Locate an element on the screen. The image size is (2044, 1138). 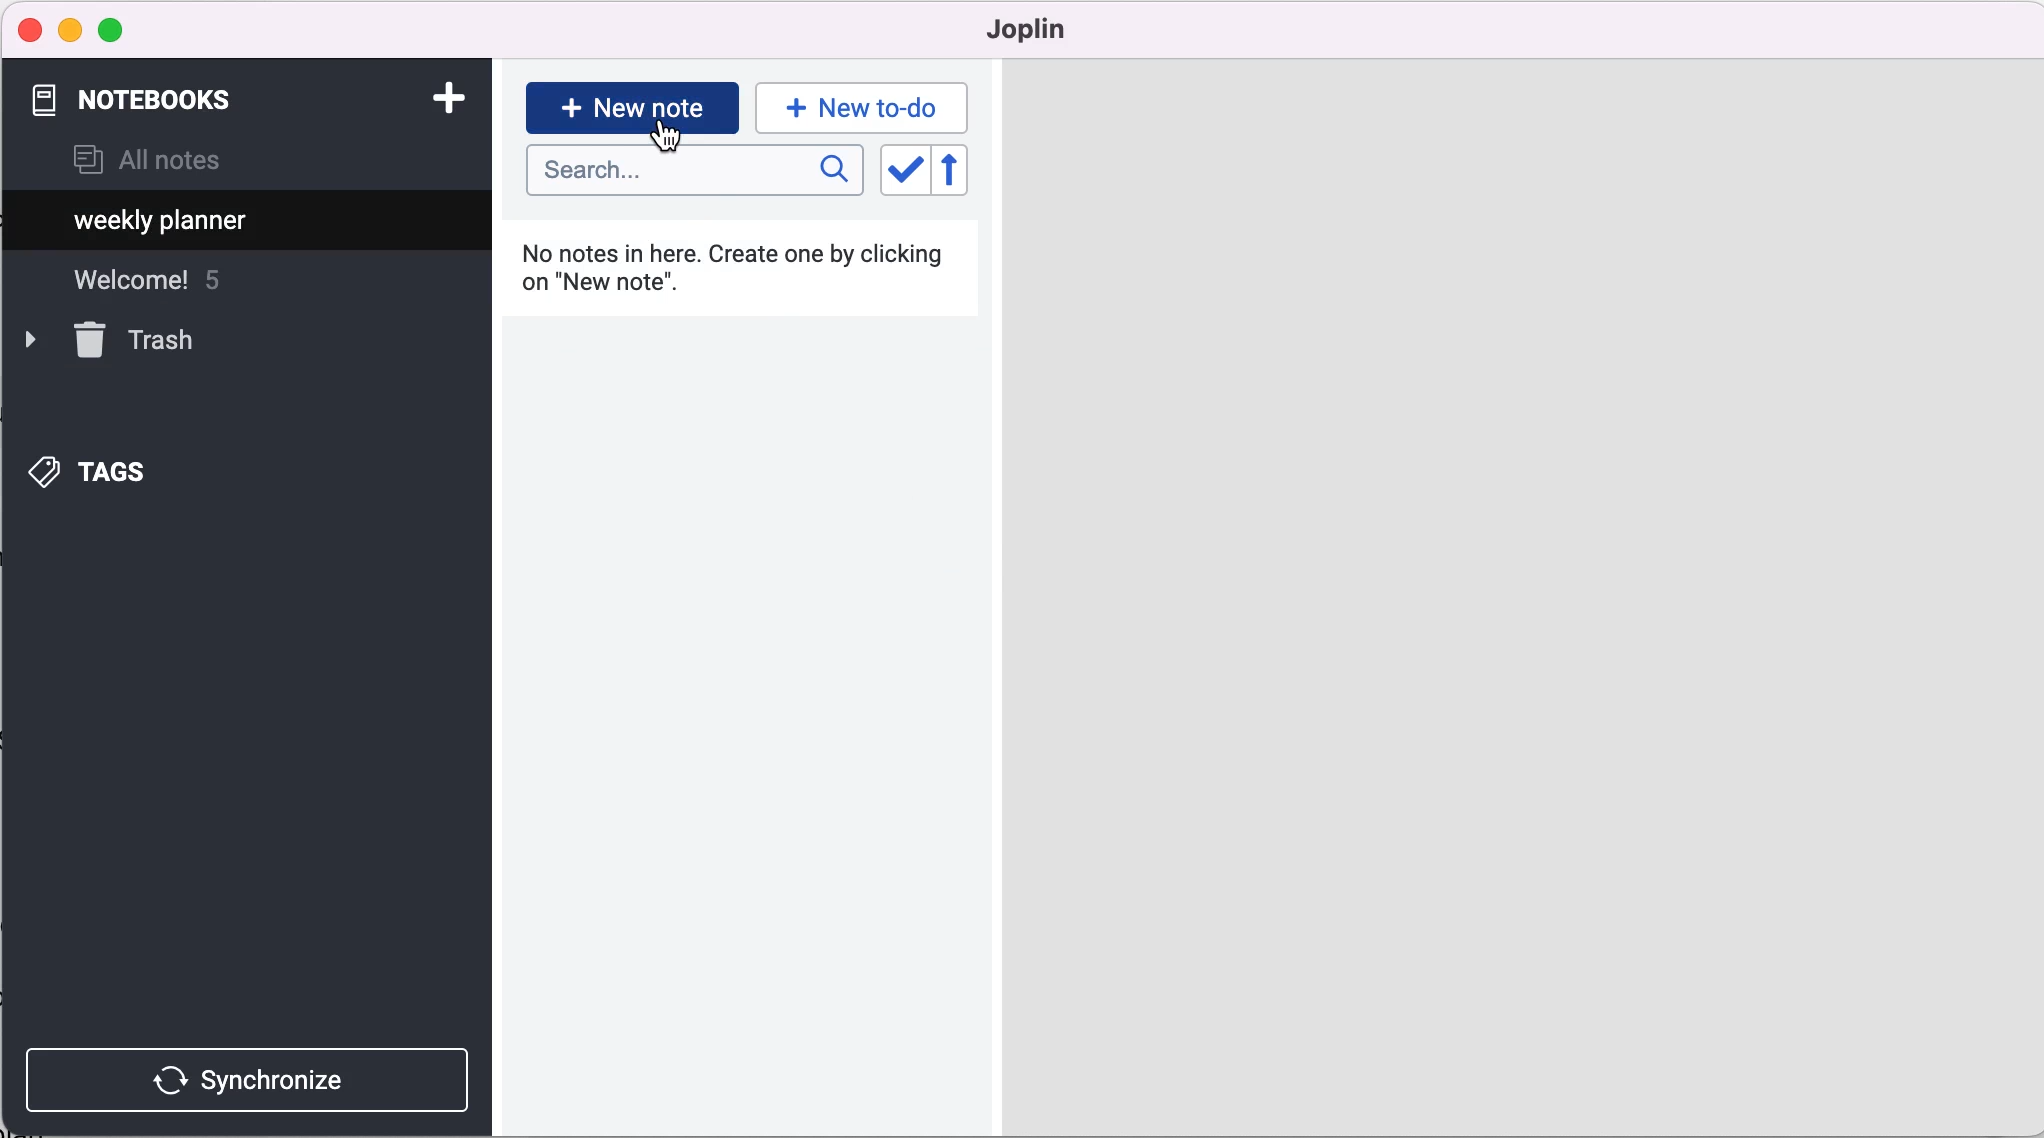
notebooks is located at coordinates (148, 100).